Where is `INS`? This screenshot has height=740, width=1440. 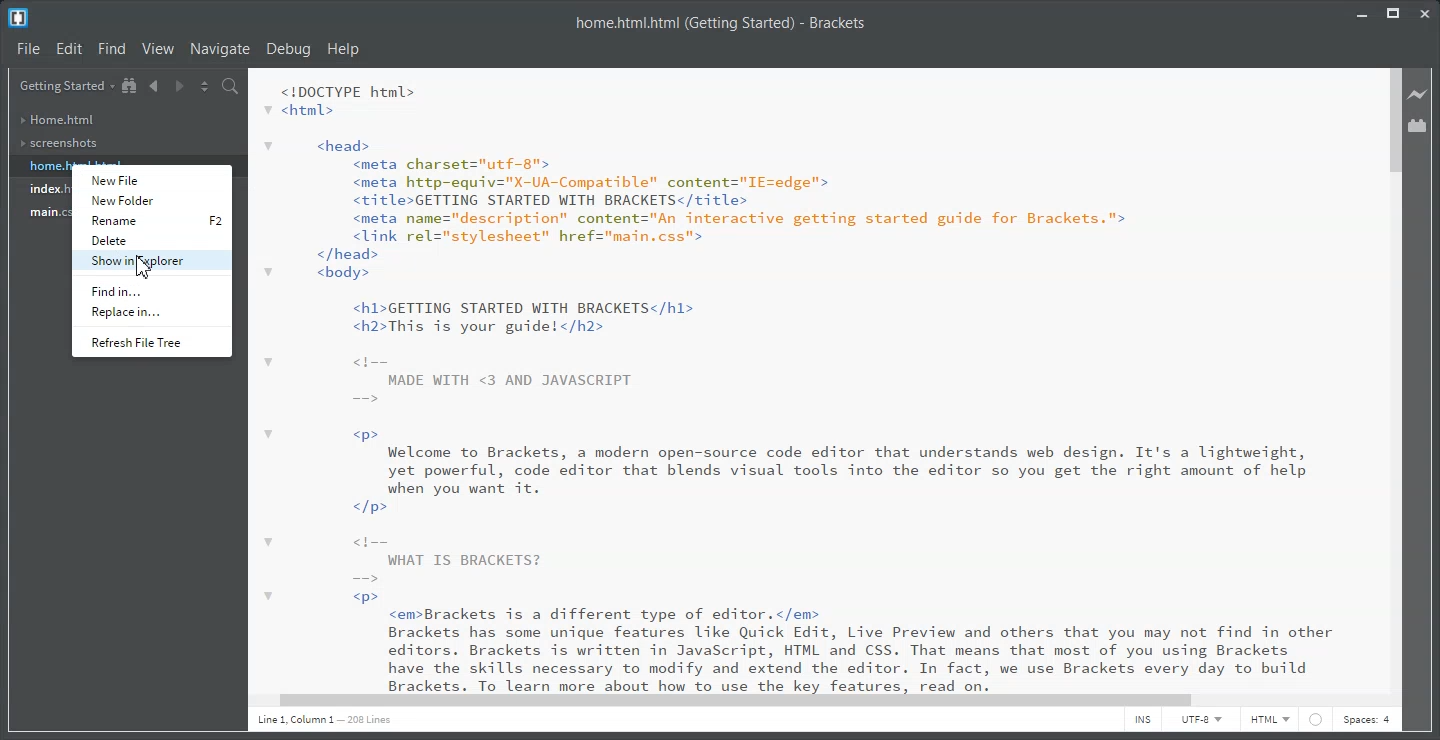 INS is located at coordinates (1142, 722).